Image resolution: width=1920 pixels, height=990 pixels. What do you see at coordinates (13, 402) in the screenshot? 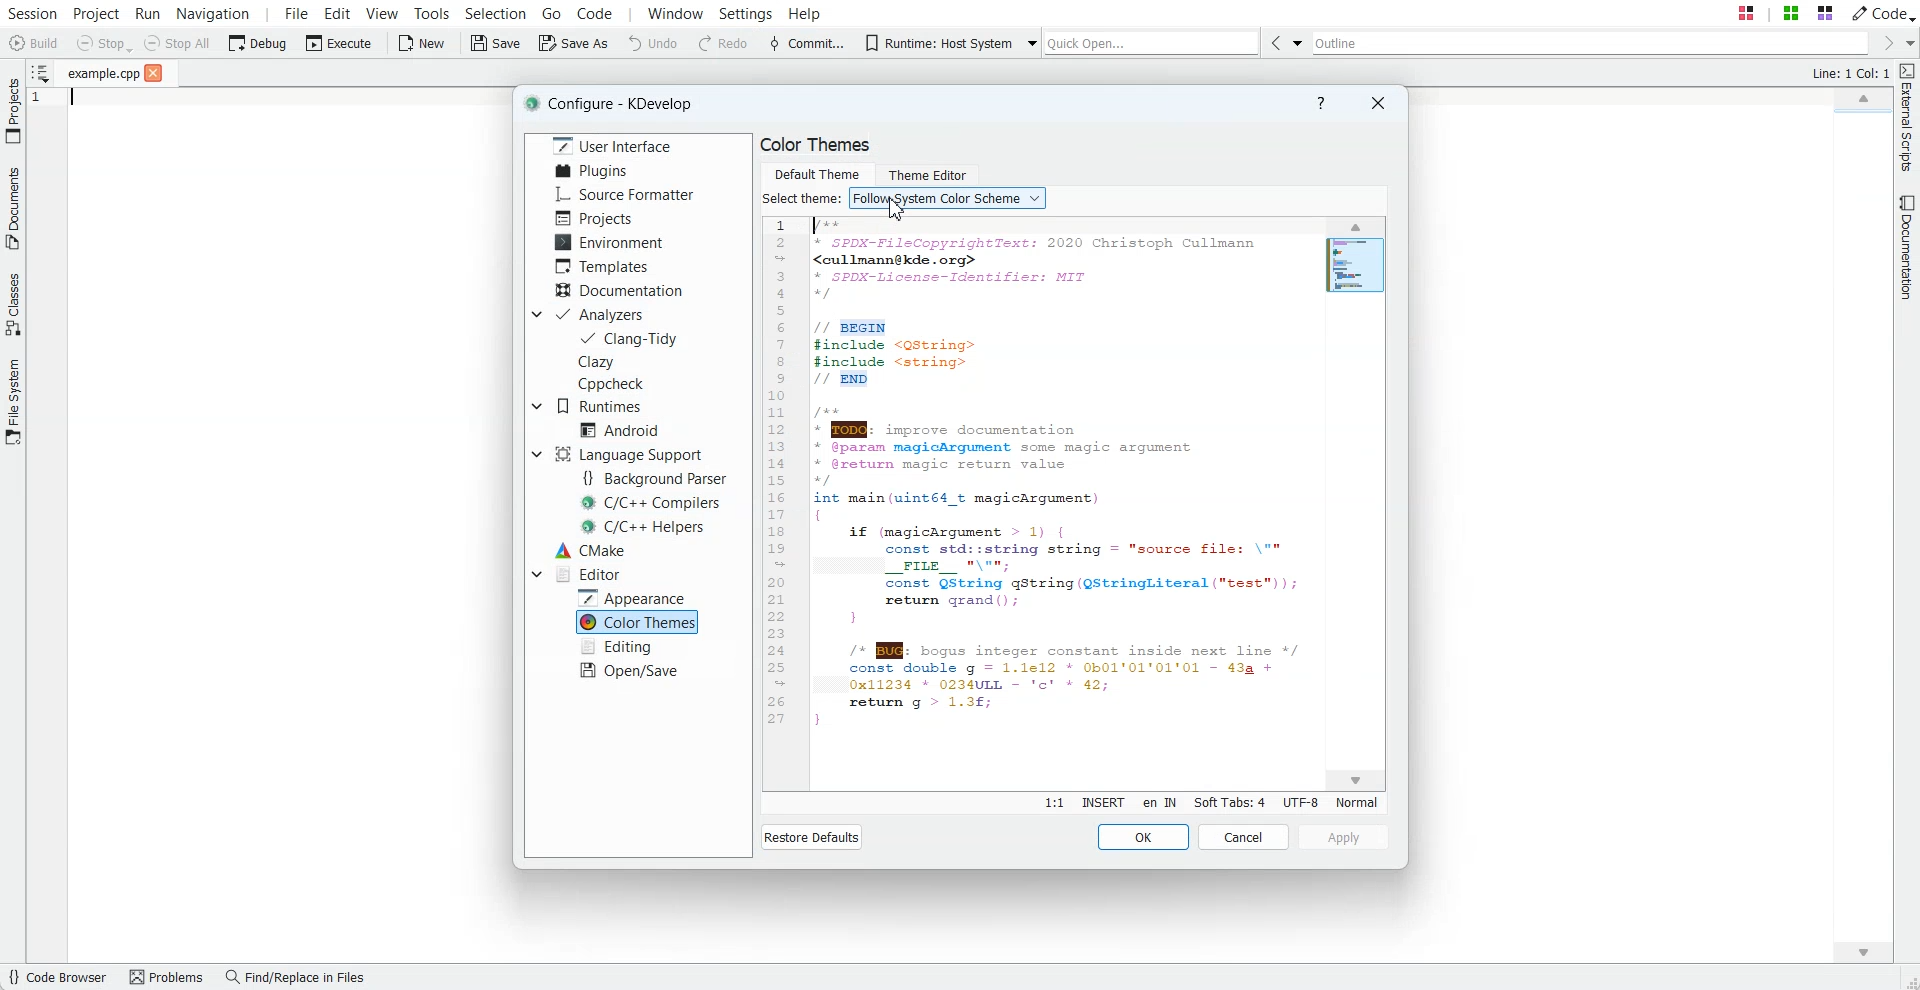
I see `File System` at bounding box center [13, 402].